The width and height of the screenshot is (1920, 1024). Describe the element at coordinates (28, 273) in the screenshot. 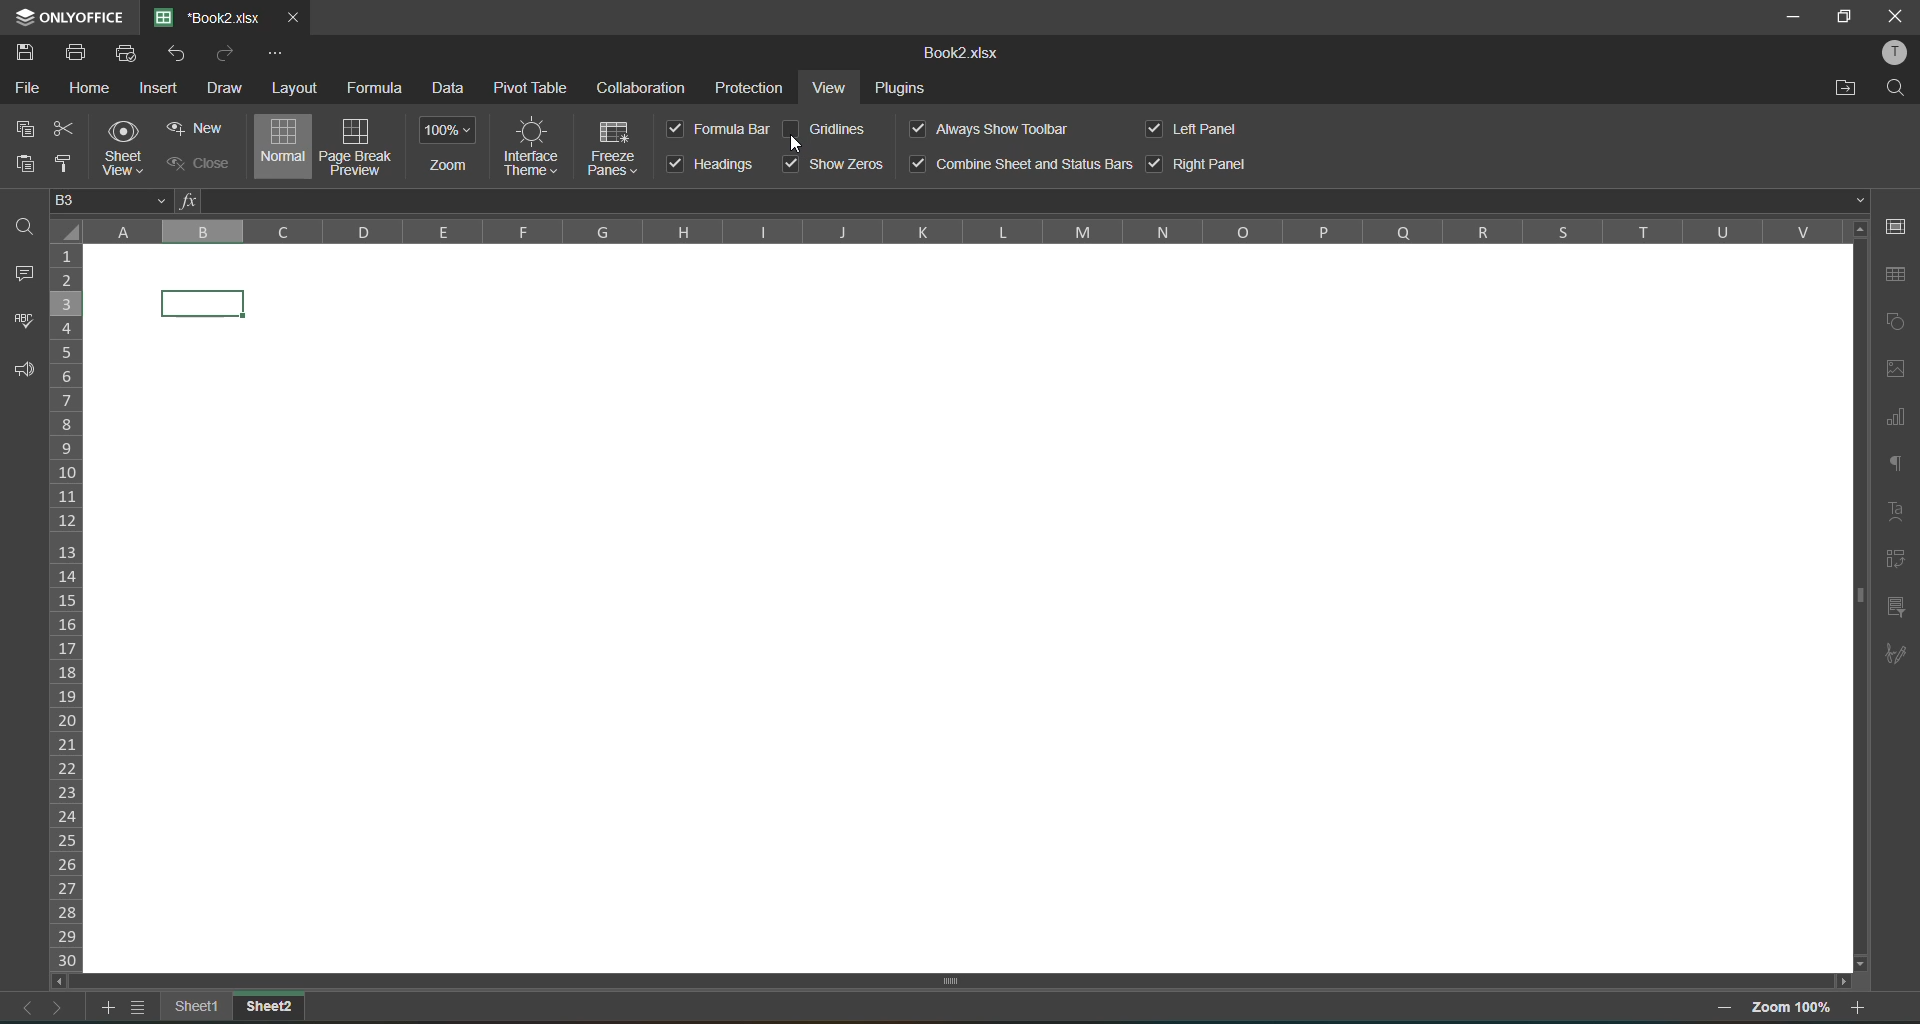

I see `comments` at that location.